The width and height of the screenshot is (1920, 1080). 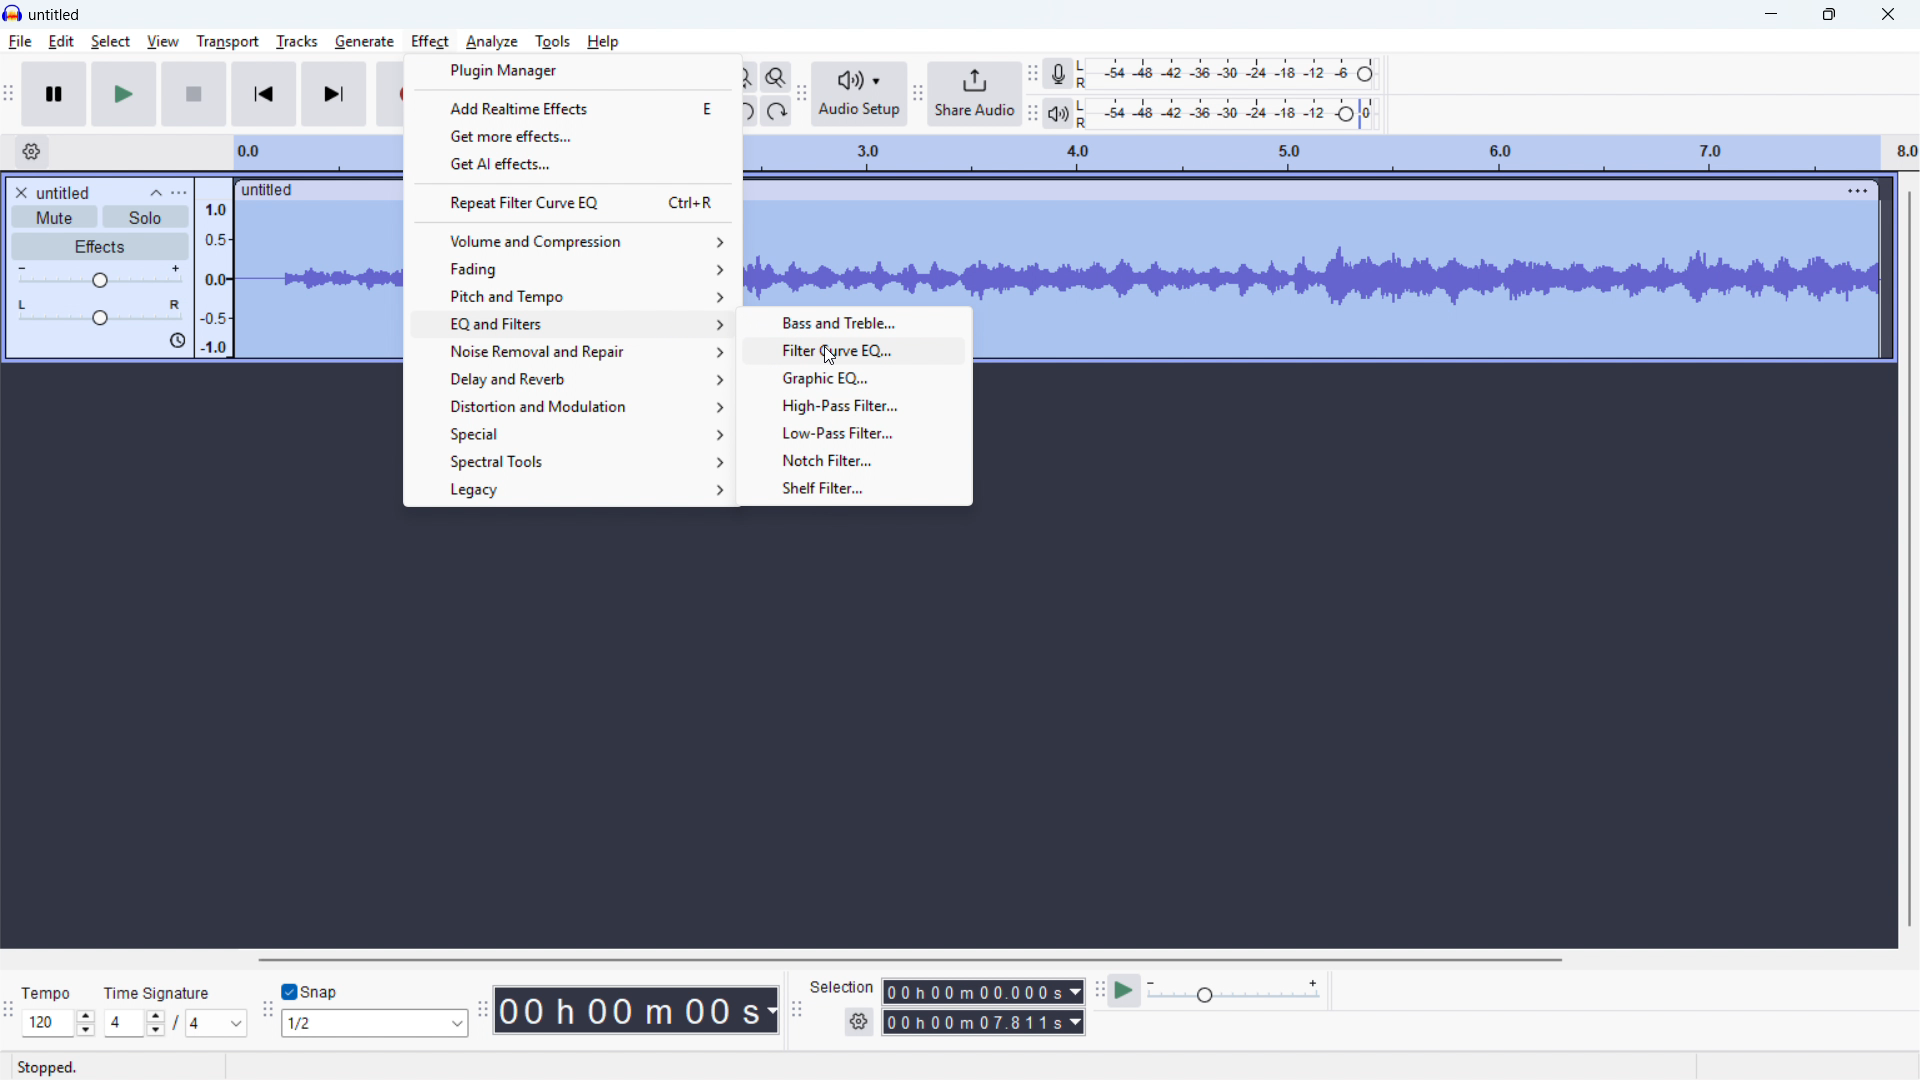 What do you see at coordinates (1910, 559) in the screenshot?
I see `Vertical scroll bar ` at bounding box center [1910, 559].